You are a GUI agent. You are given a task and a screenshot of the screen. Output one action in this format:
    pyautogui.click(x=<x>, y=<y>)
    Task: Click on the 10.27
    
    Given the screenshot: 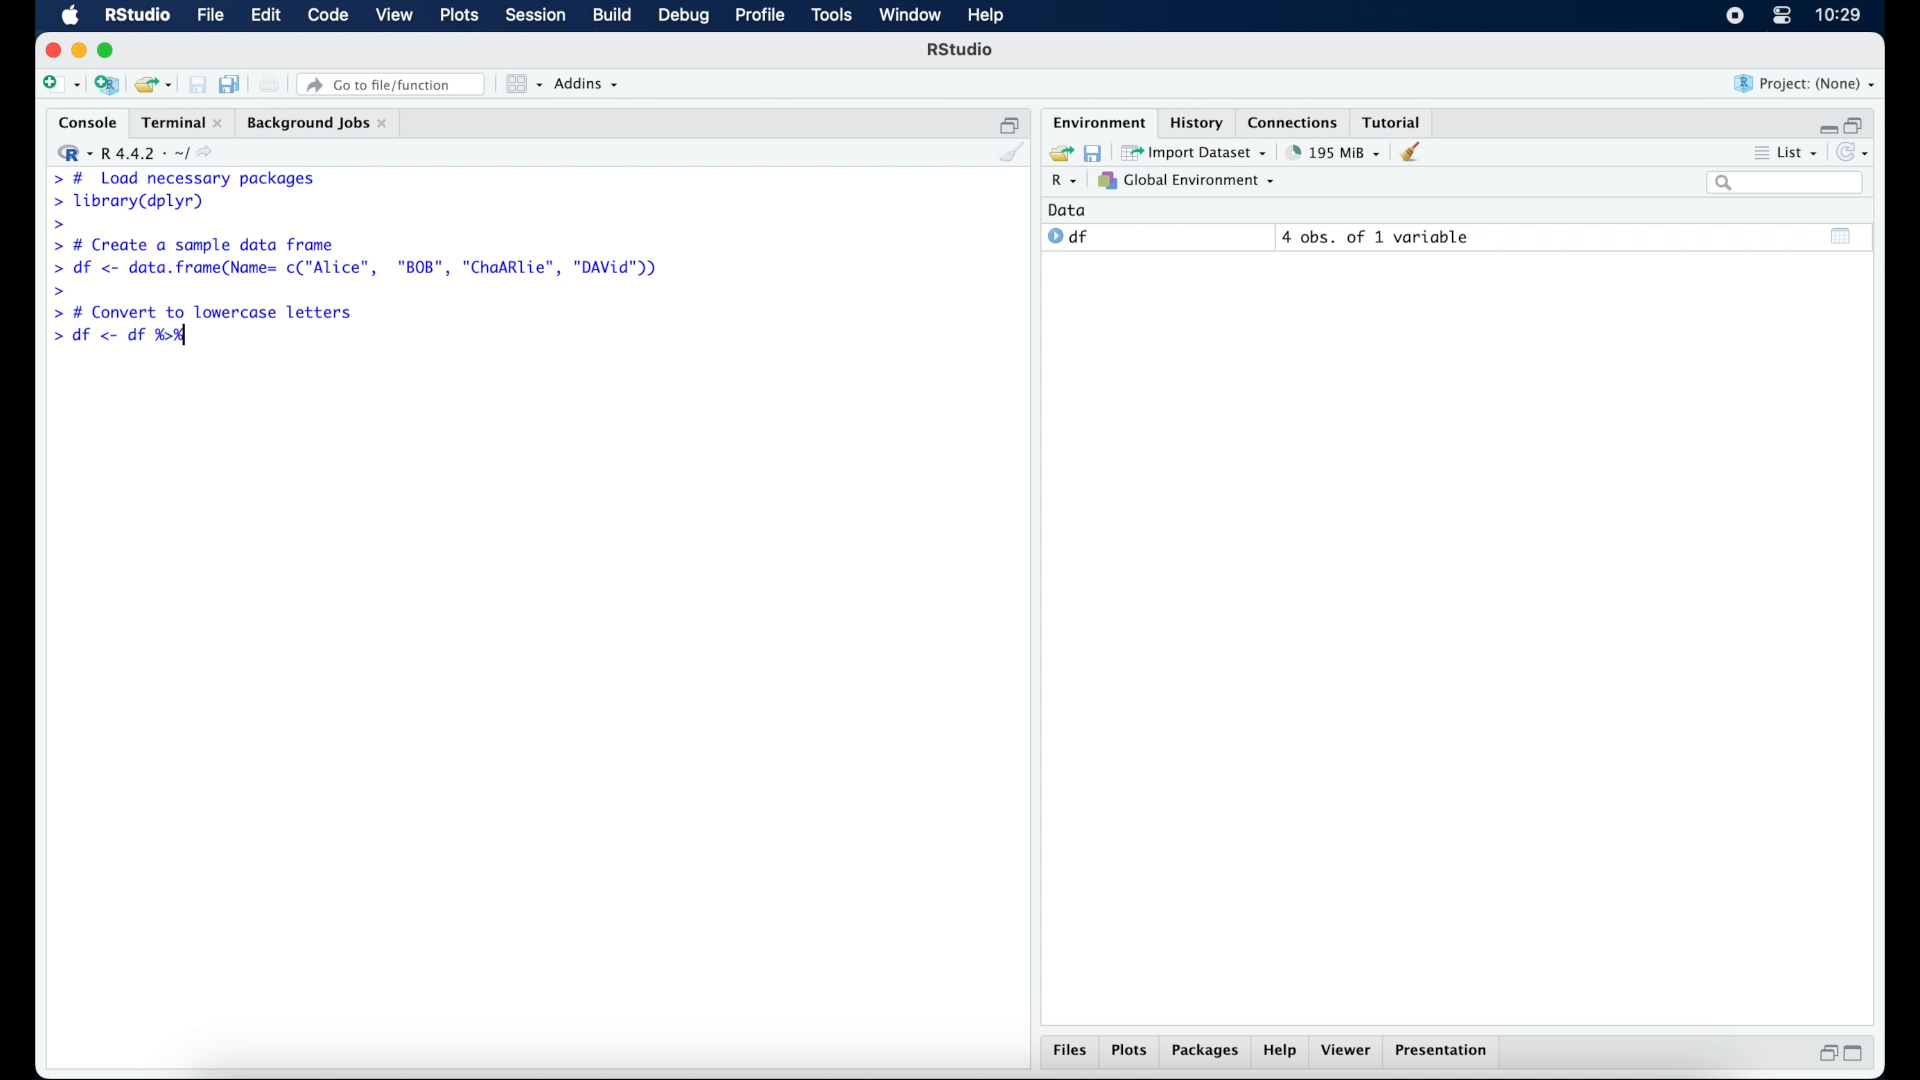 What is the action you would take?
    pyautogui.click(x=1838, y=15)
    